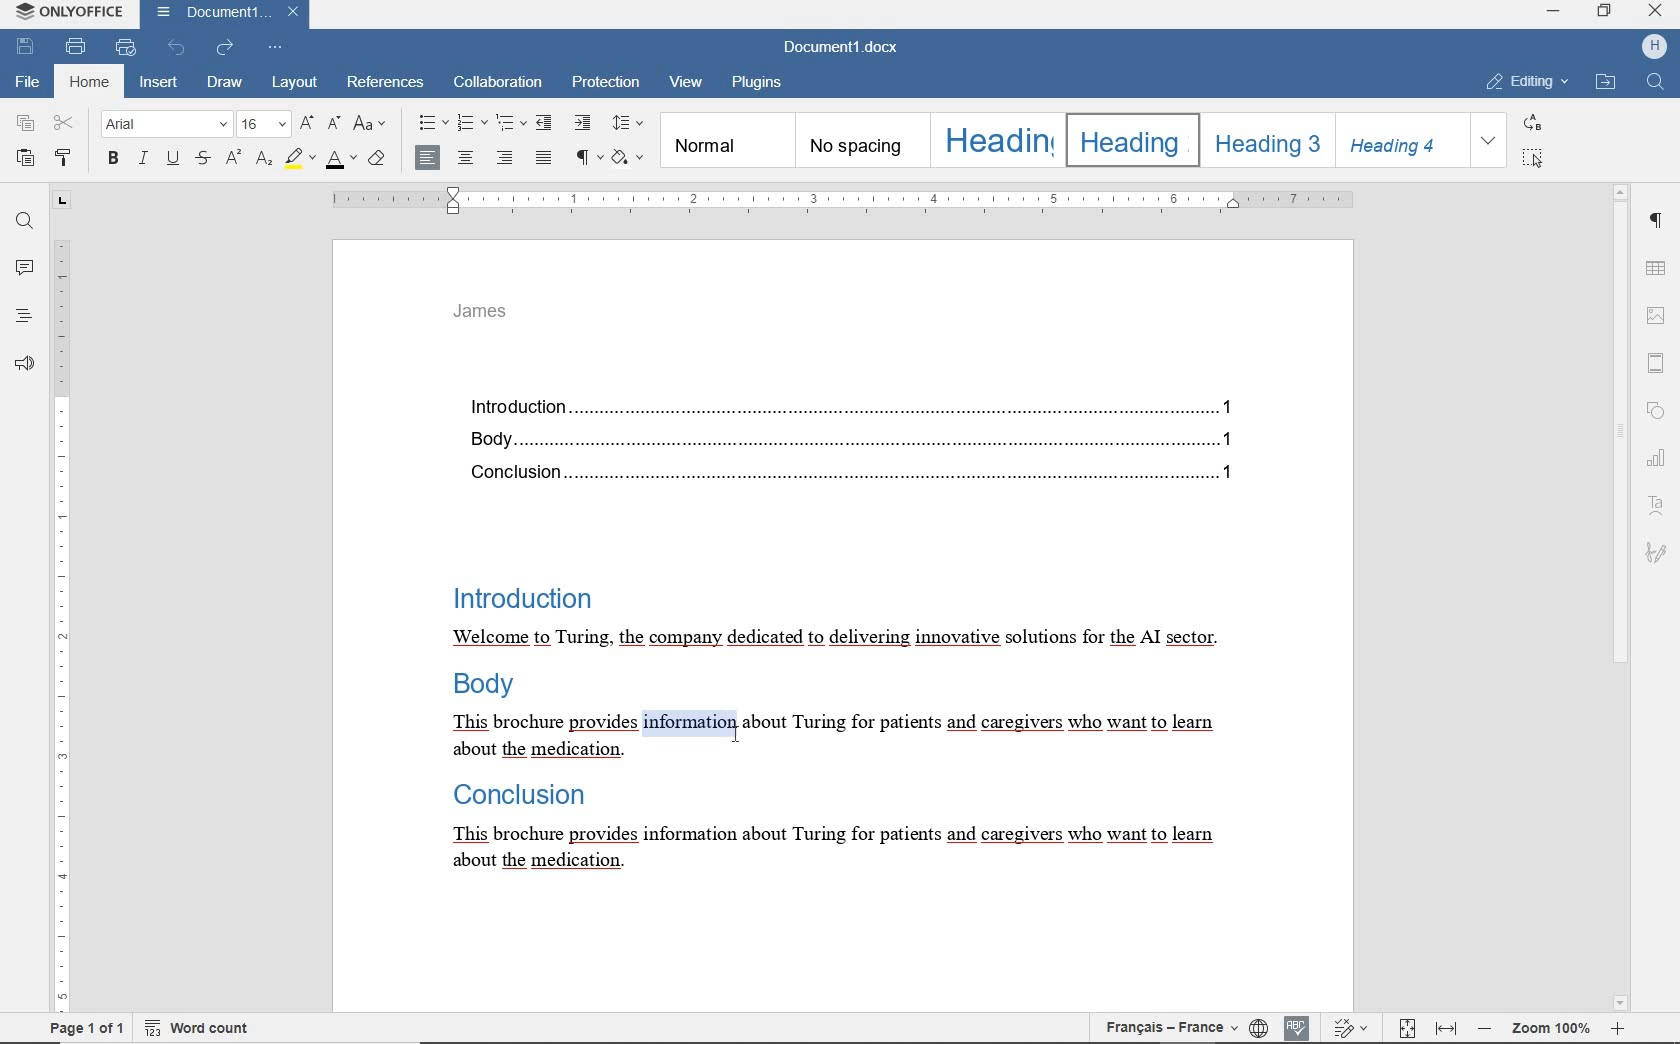 The width and height of the screenshot is (1680, 1044). Describe the element at coordinates (159, 83) in the screenshot. I see `INSERT` at that location.